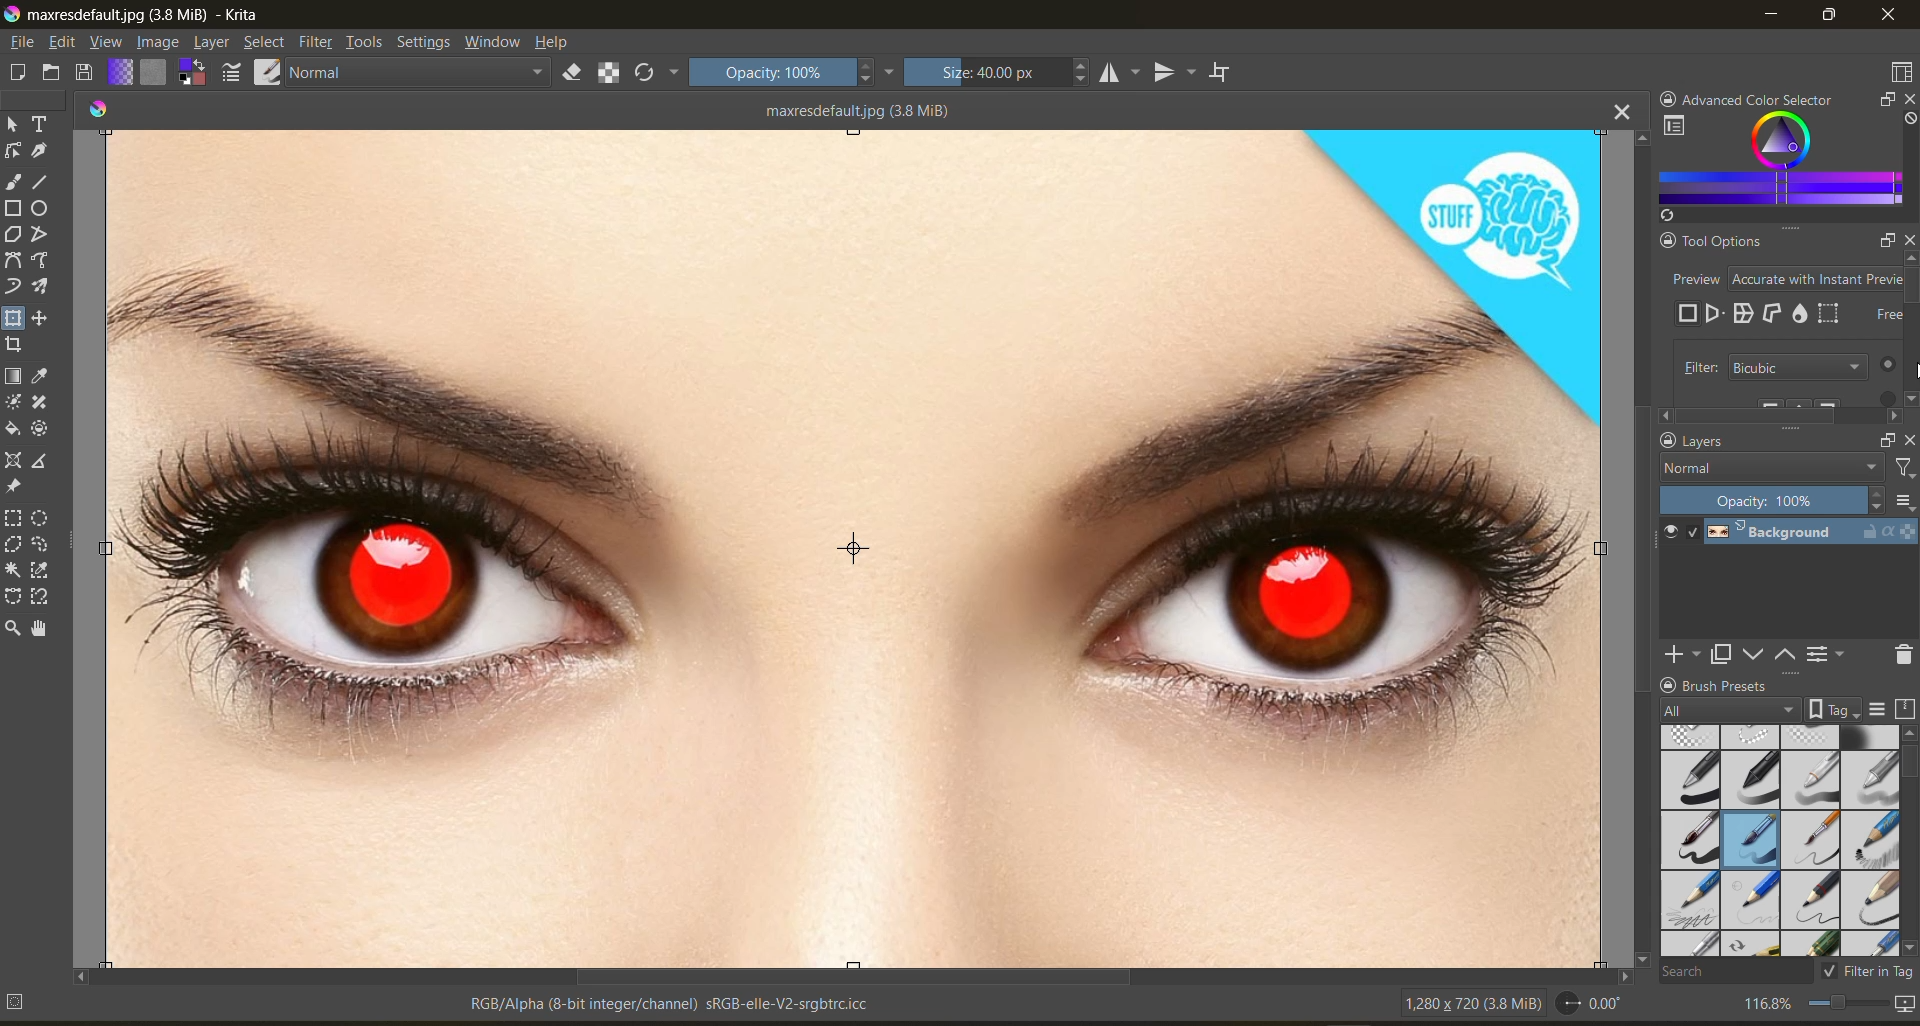 The height and width of the screenshot is (1026, 1920). I want to click on help, so click(557, 43).